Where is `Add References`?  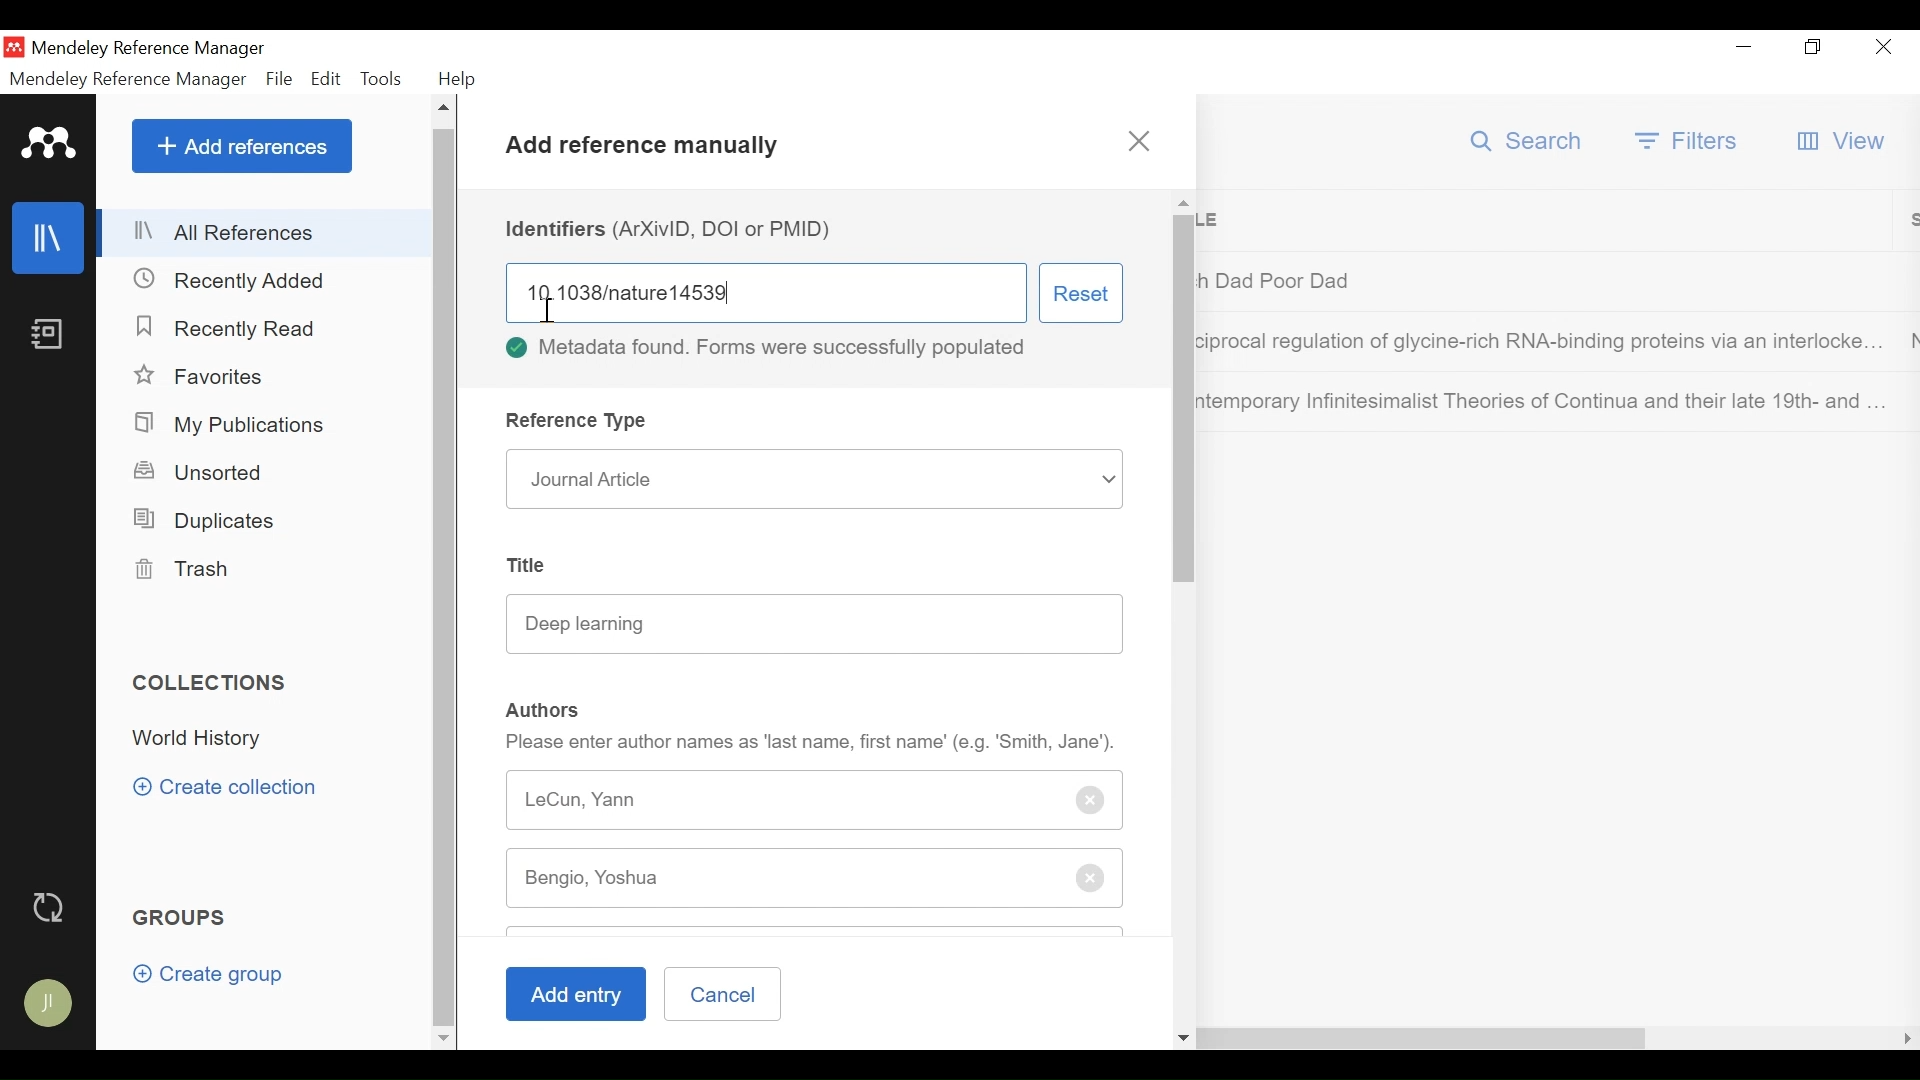
Add References is located at coordinates (242, 147).